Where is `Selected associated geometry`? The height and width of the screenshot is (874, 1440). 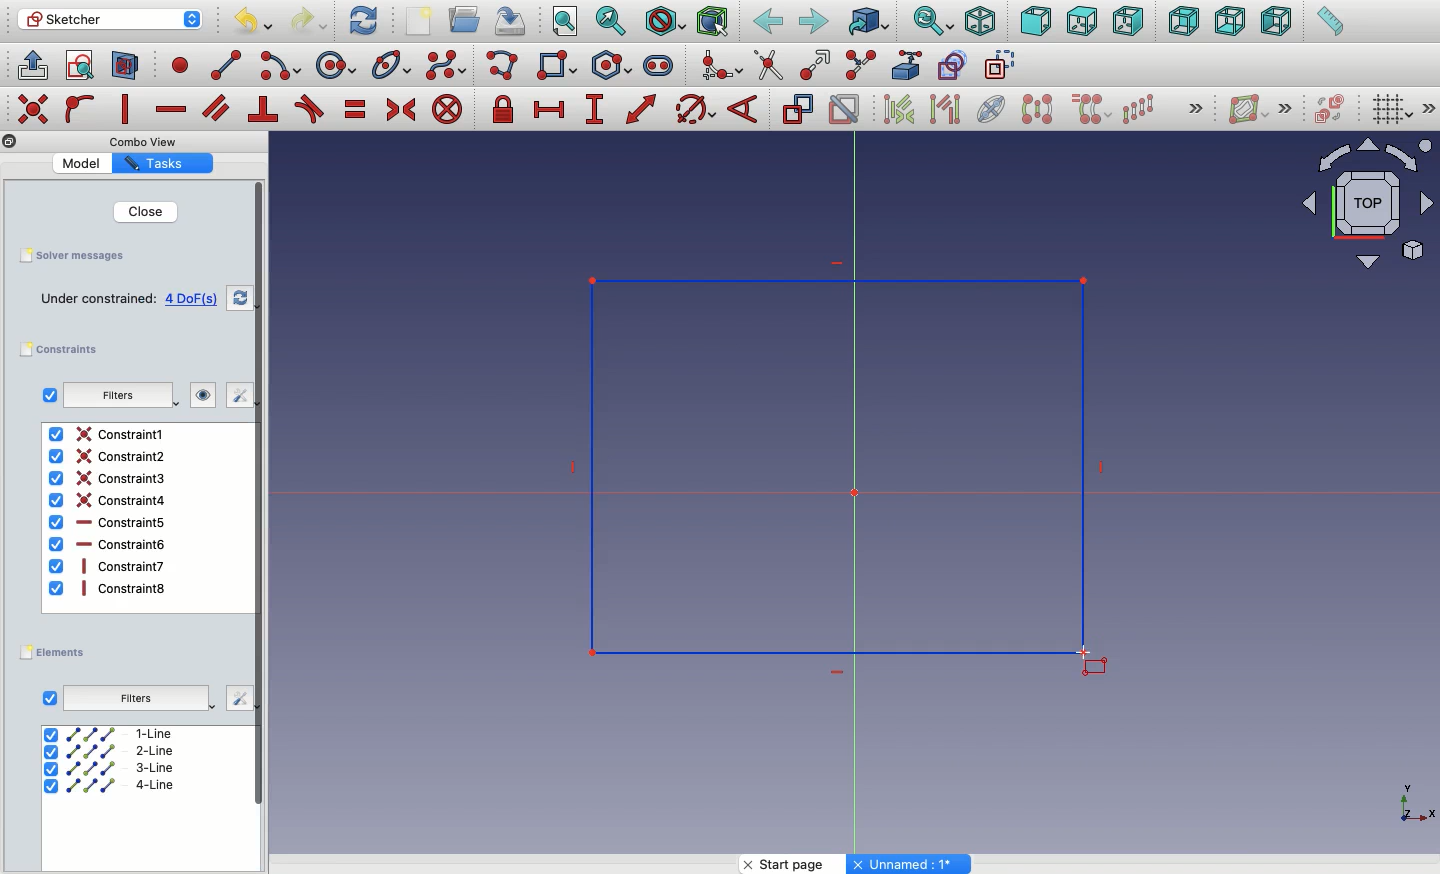 Selected associated geometry is located at coordinates (943, 108).